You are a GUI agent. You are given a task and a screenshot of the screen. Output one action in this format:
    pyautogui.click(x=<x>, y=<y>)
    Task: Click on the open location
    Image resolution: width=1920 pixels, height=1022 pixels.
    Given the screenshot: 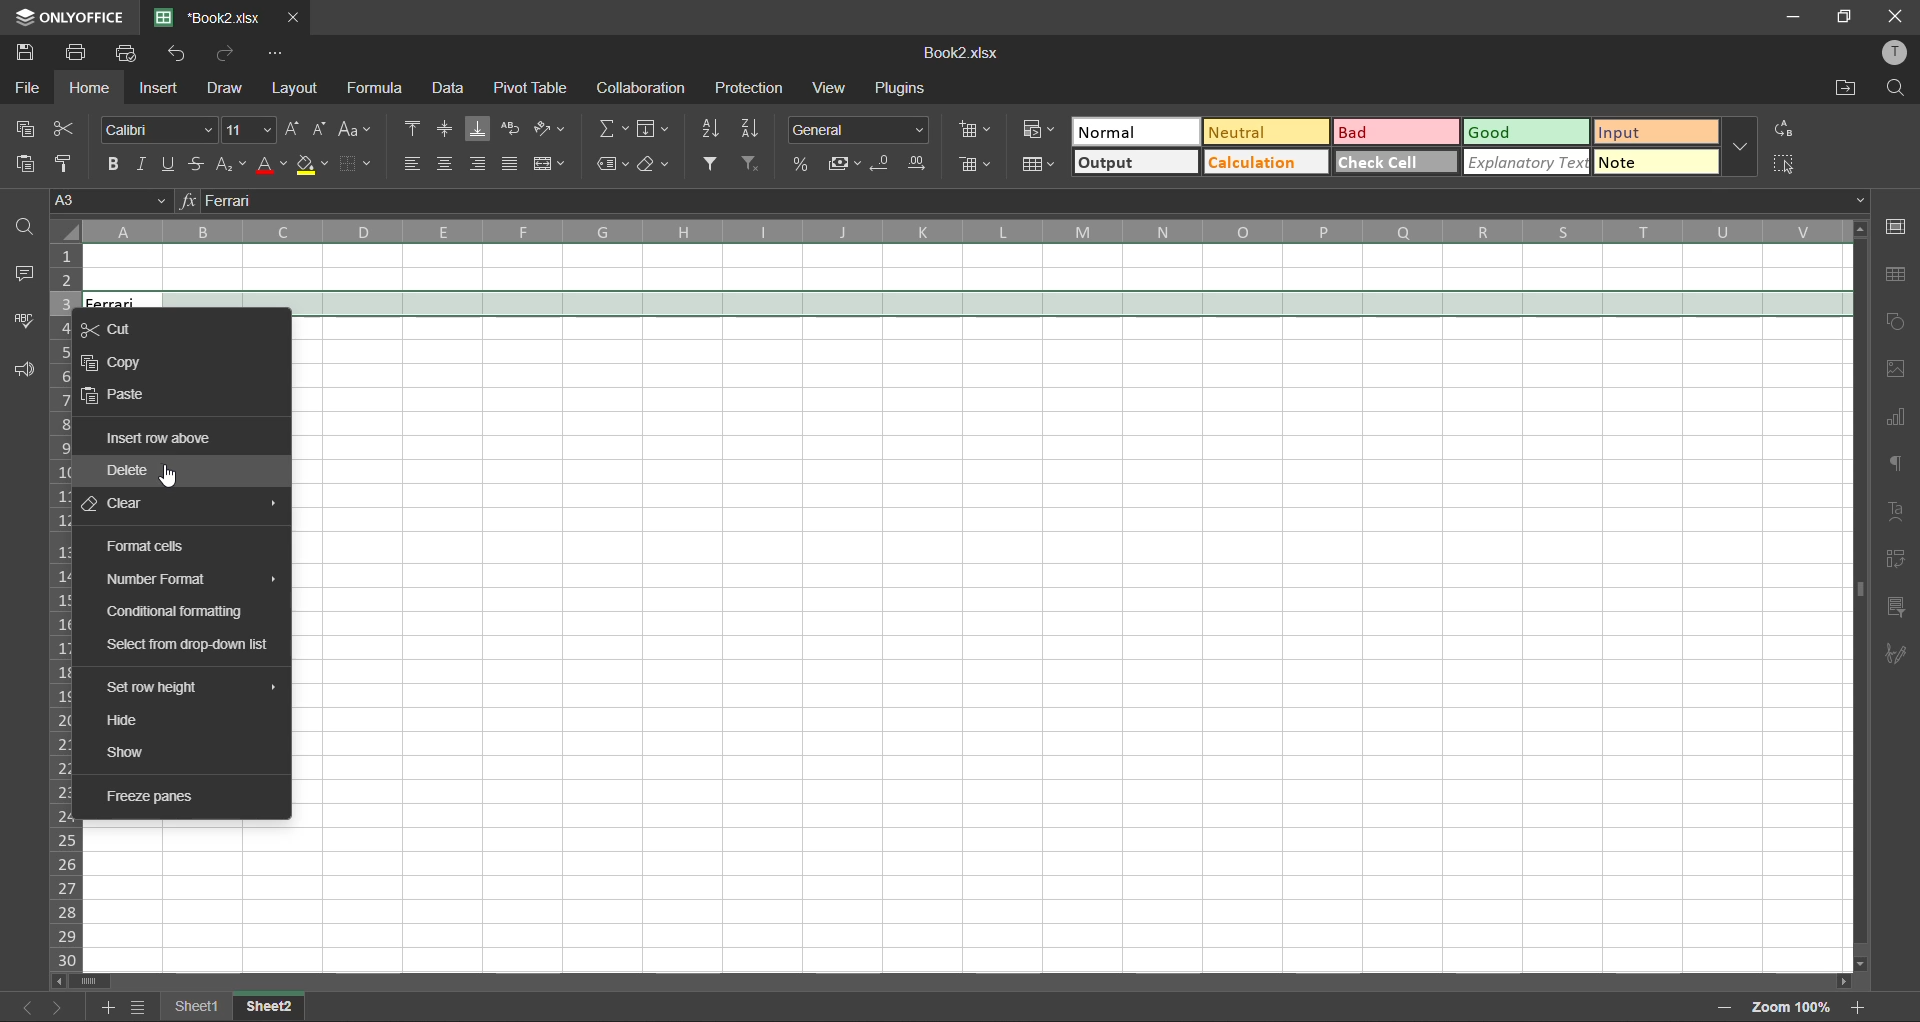 What is the action you would take?
    pyautogui.click(x=1841, y=88)
    